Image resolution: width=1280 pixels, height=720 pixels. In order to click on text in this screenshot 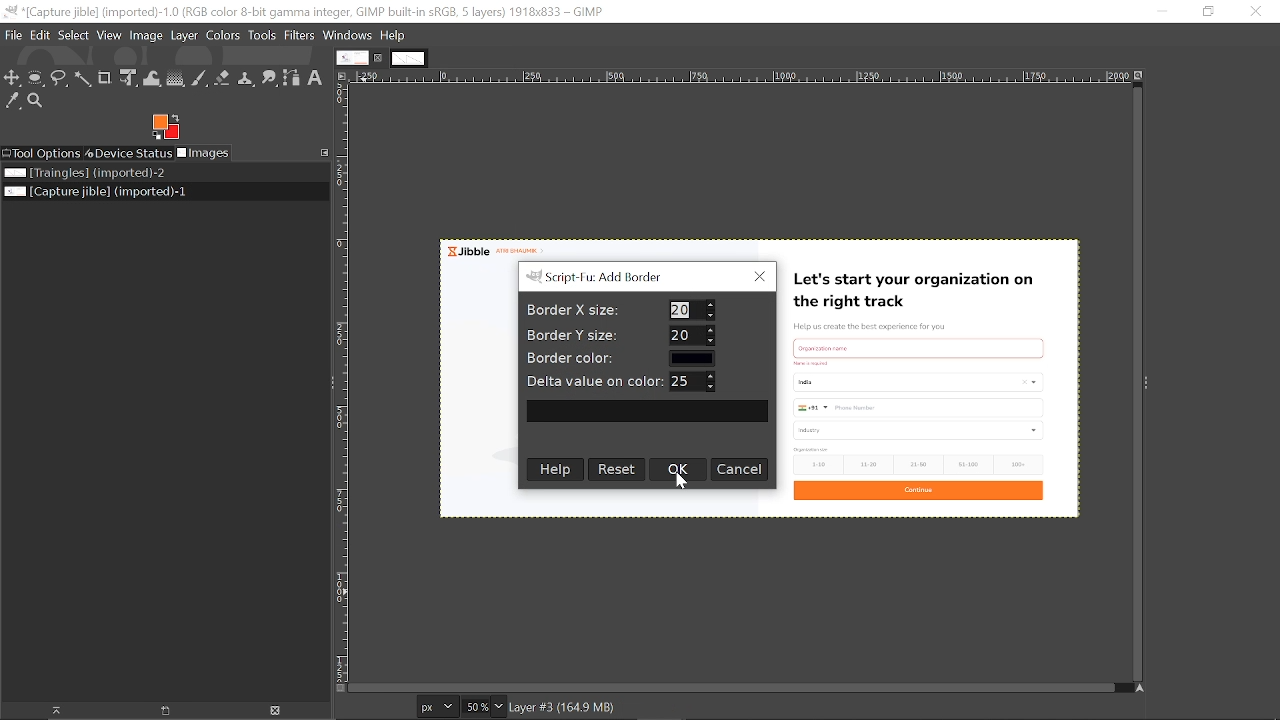, I will do `click(813, 363)`.